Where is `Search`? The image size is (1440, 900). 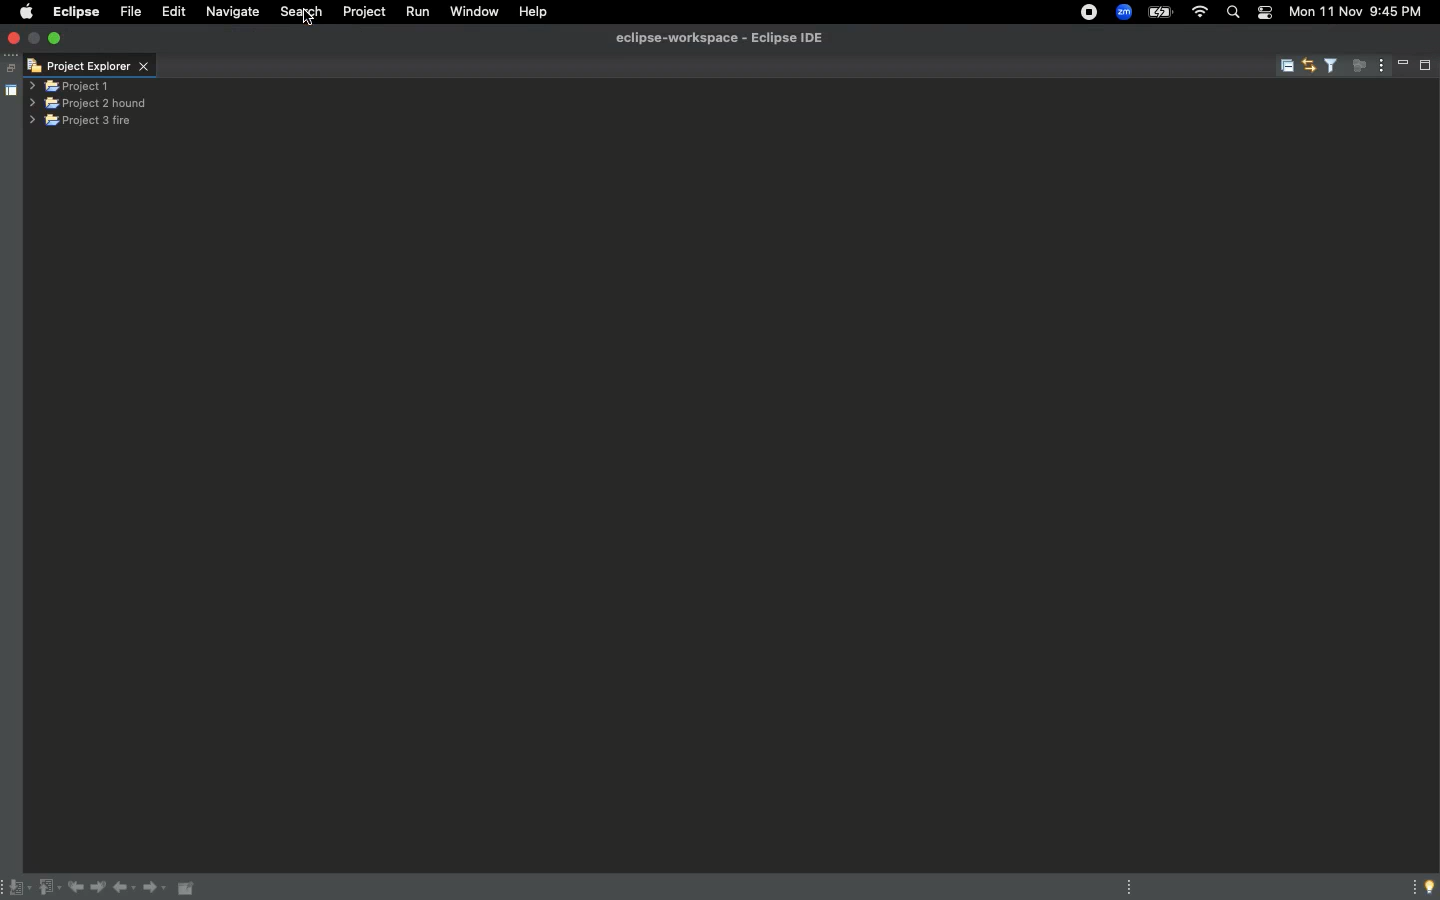 Search is located at coordinates (1232, 13).